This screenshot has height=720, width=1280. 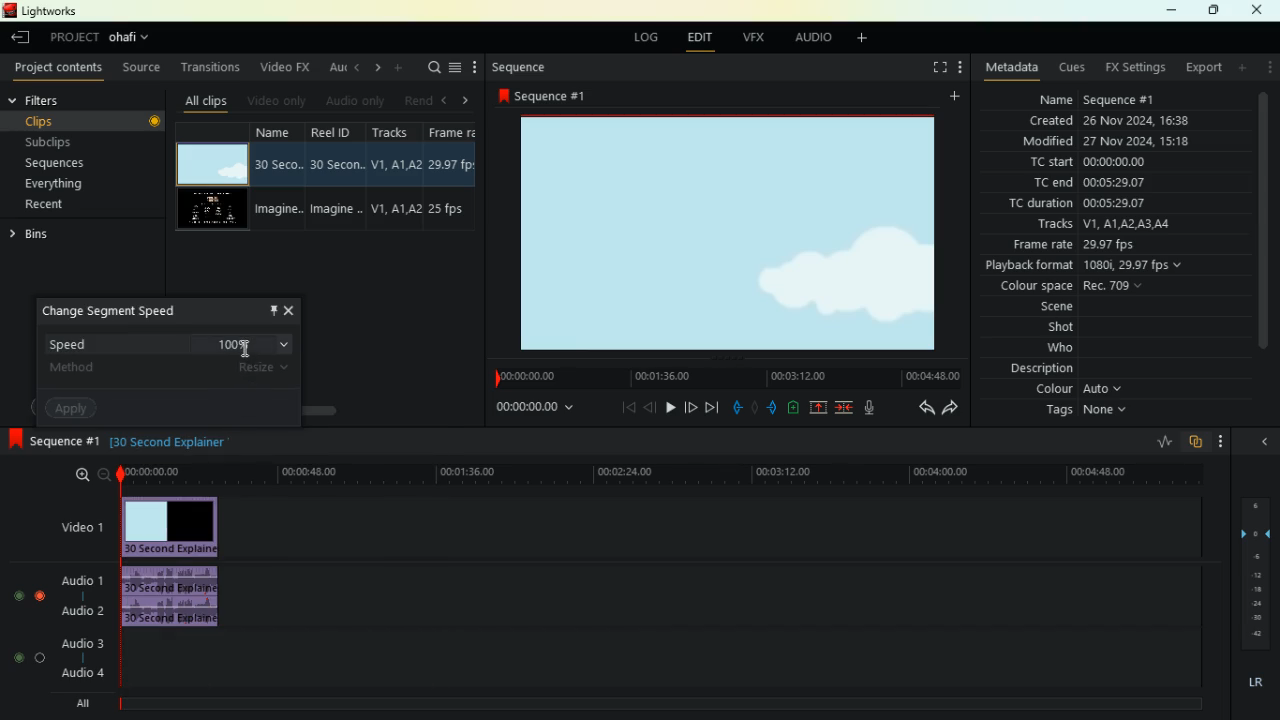 I want to click on add, so click(x=399, y=68).